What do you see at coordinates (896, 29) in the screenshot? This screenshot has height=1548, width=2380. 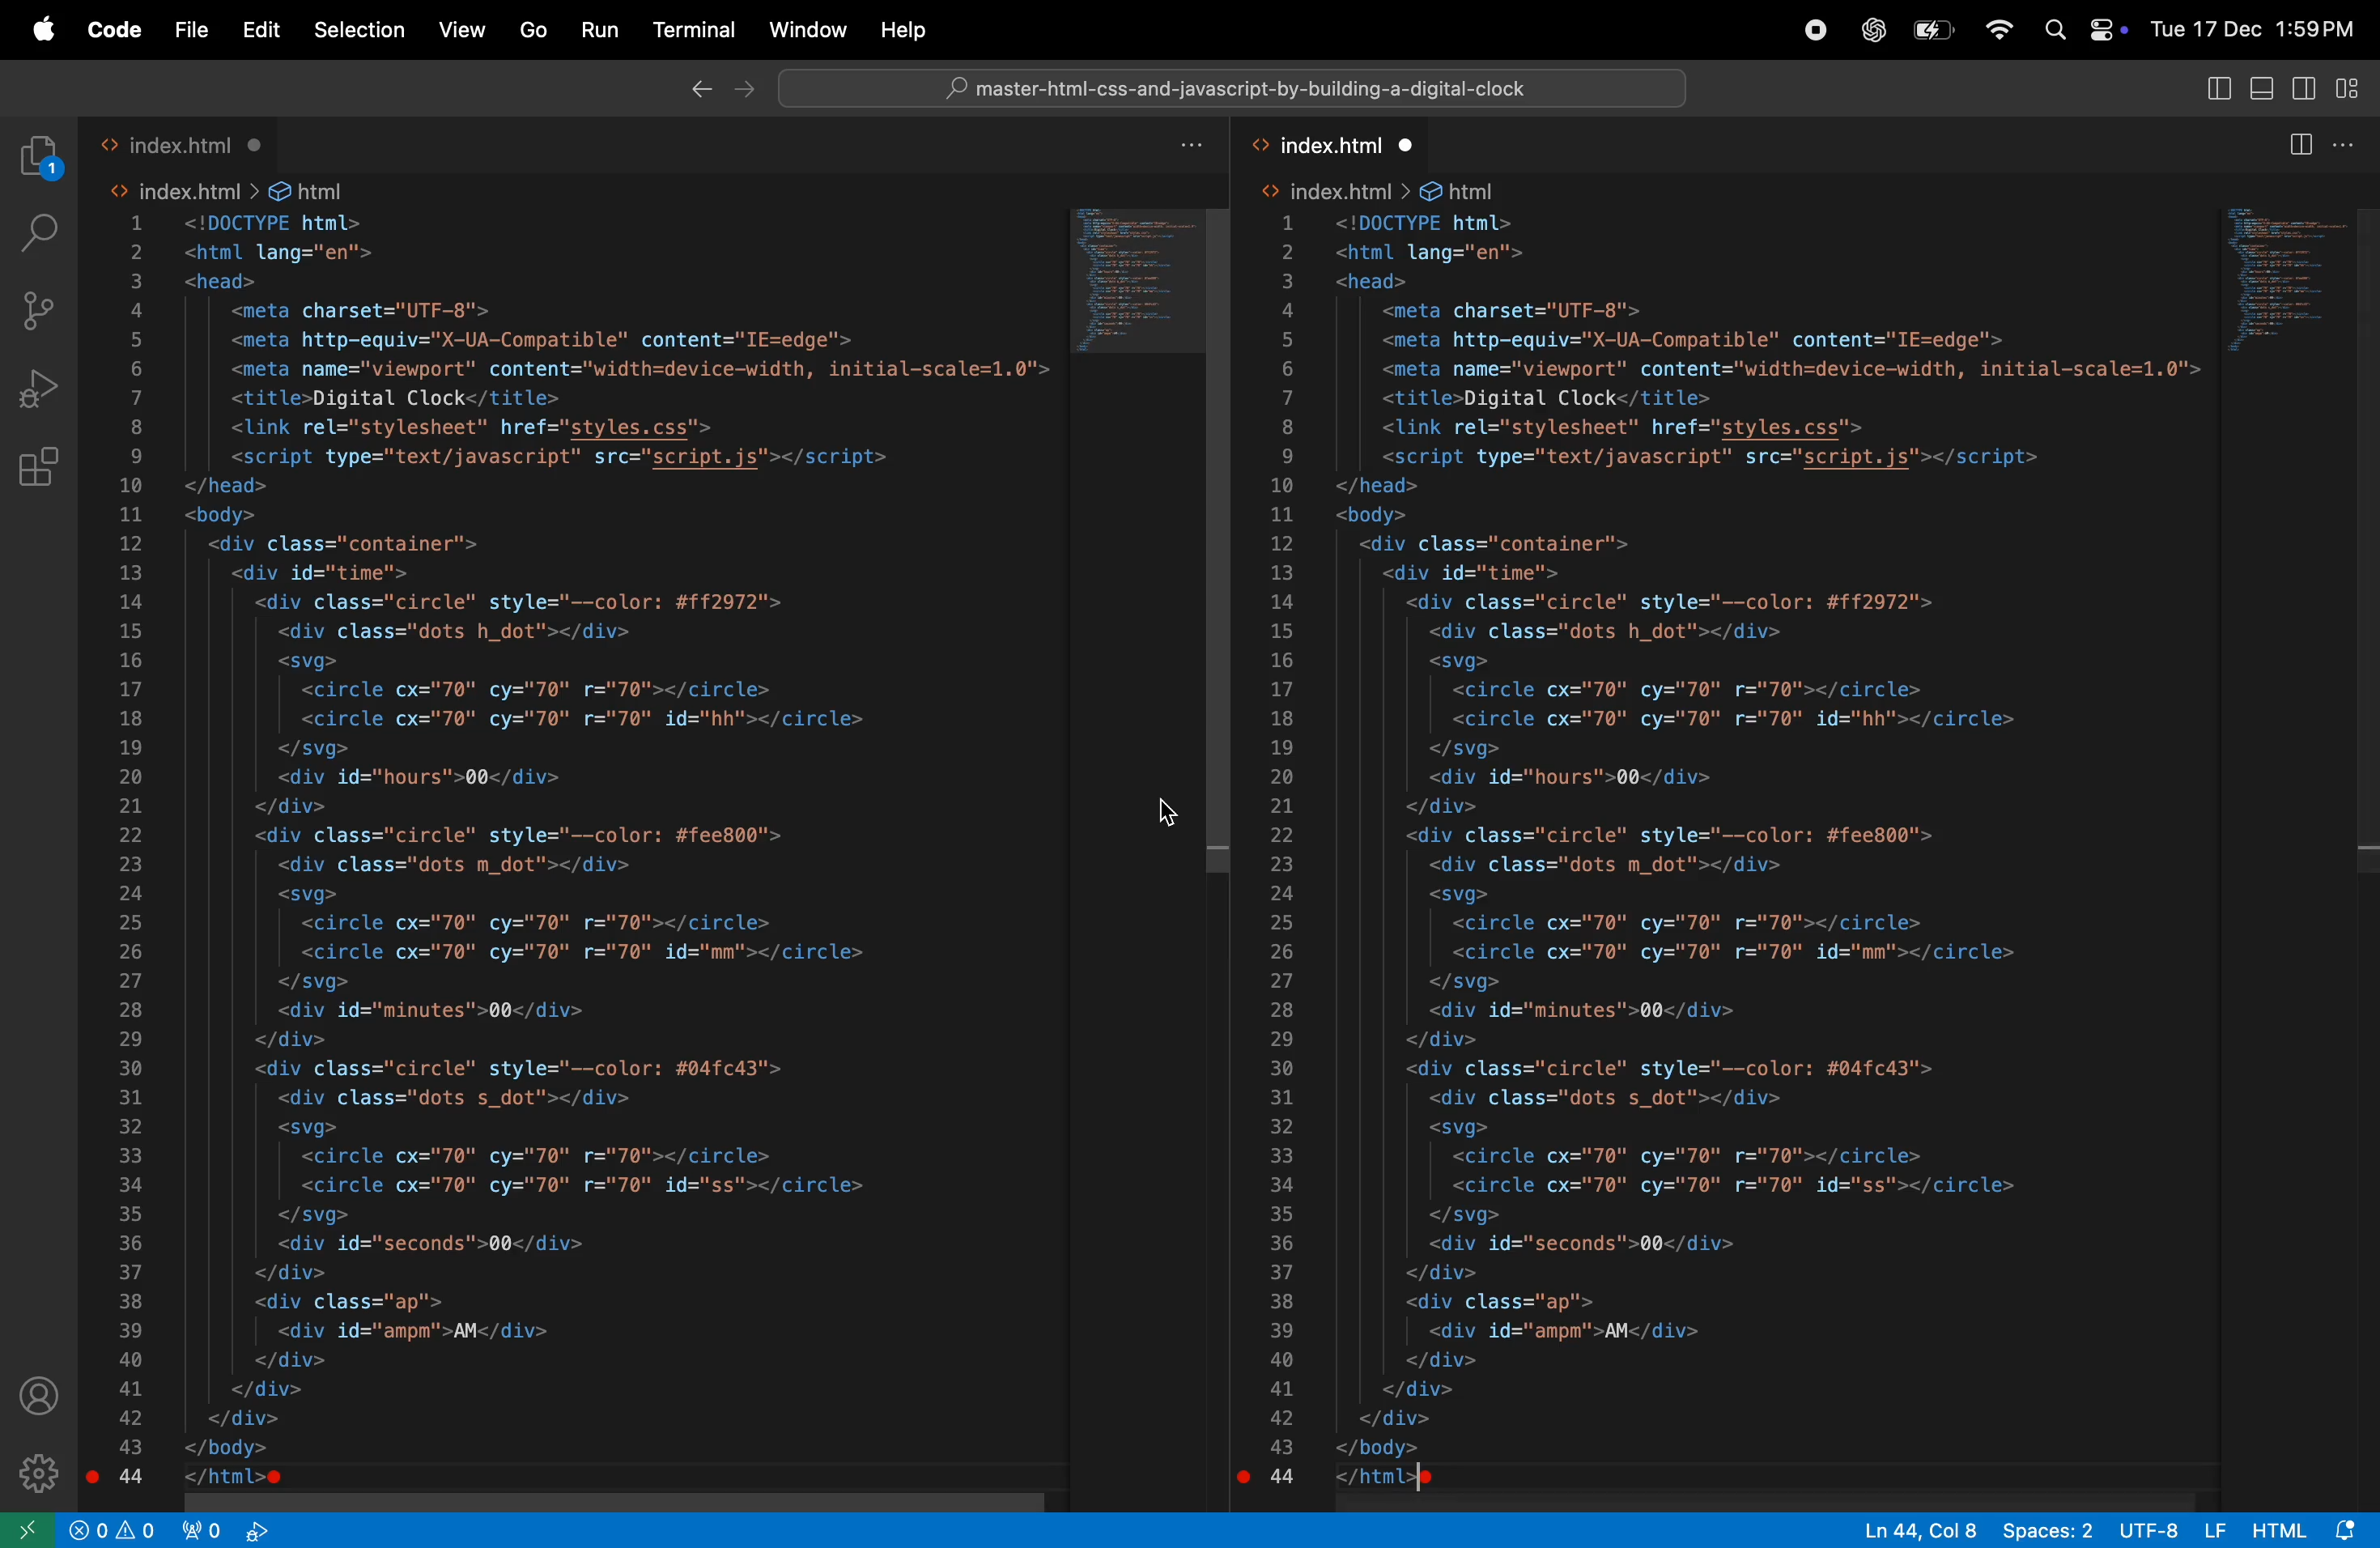 I see `help` at bounding box center [896, 29].